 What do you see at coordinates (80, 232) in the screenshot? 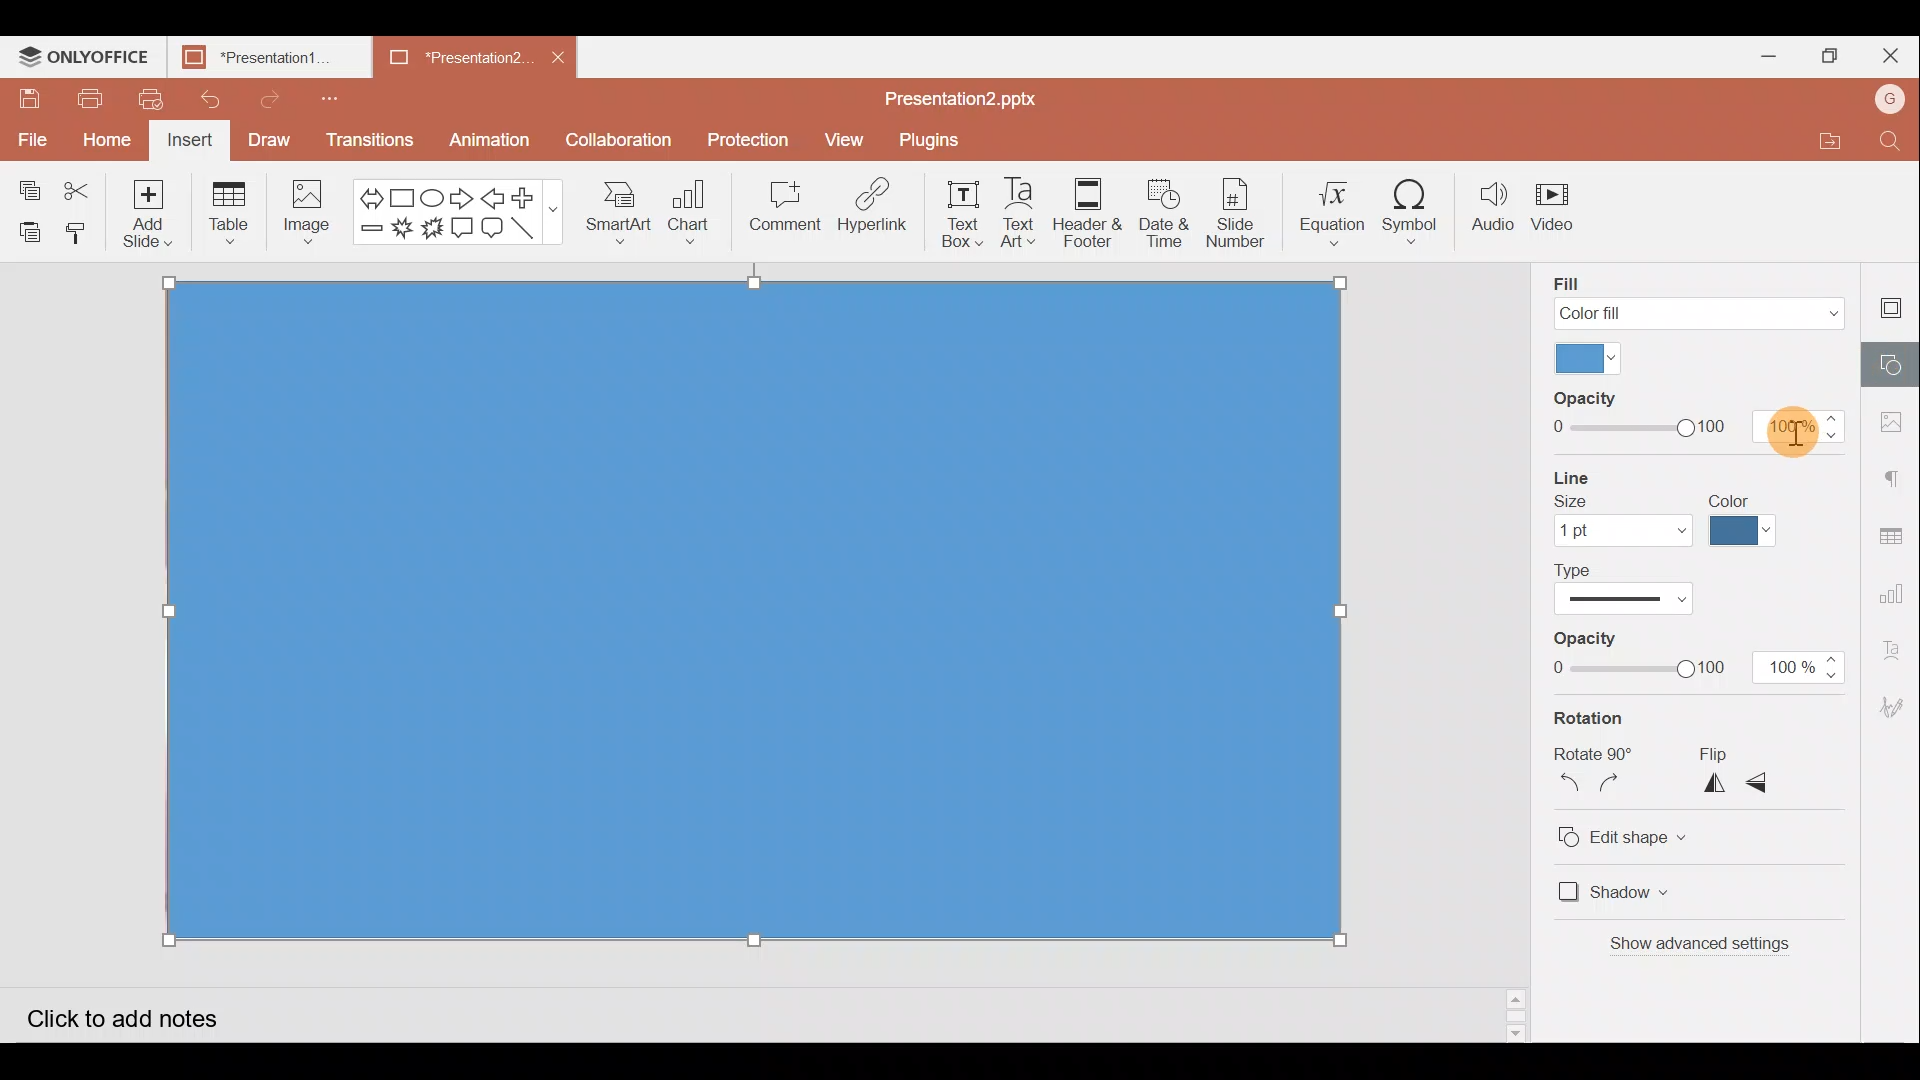
I see `Copy style` at bounding box center [80, 232].